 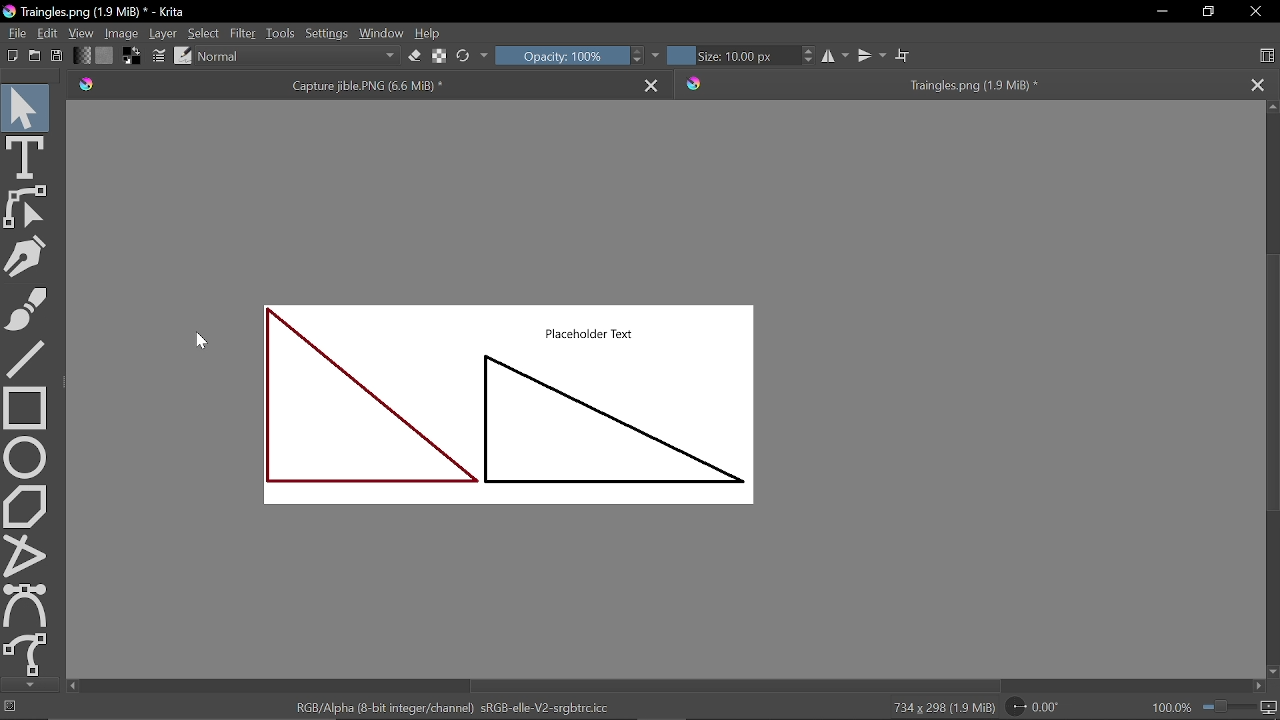 I want to click on Edit brush settings, so click(x=158, y=56).